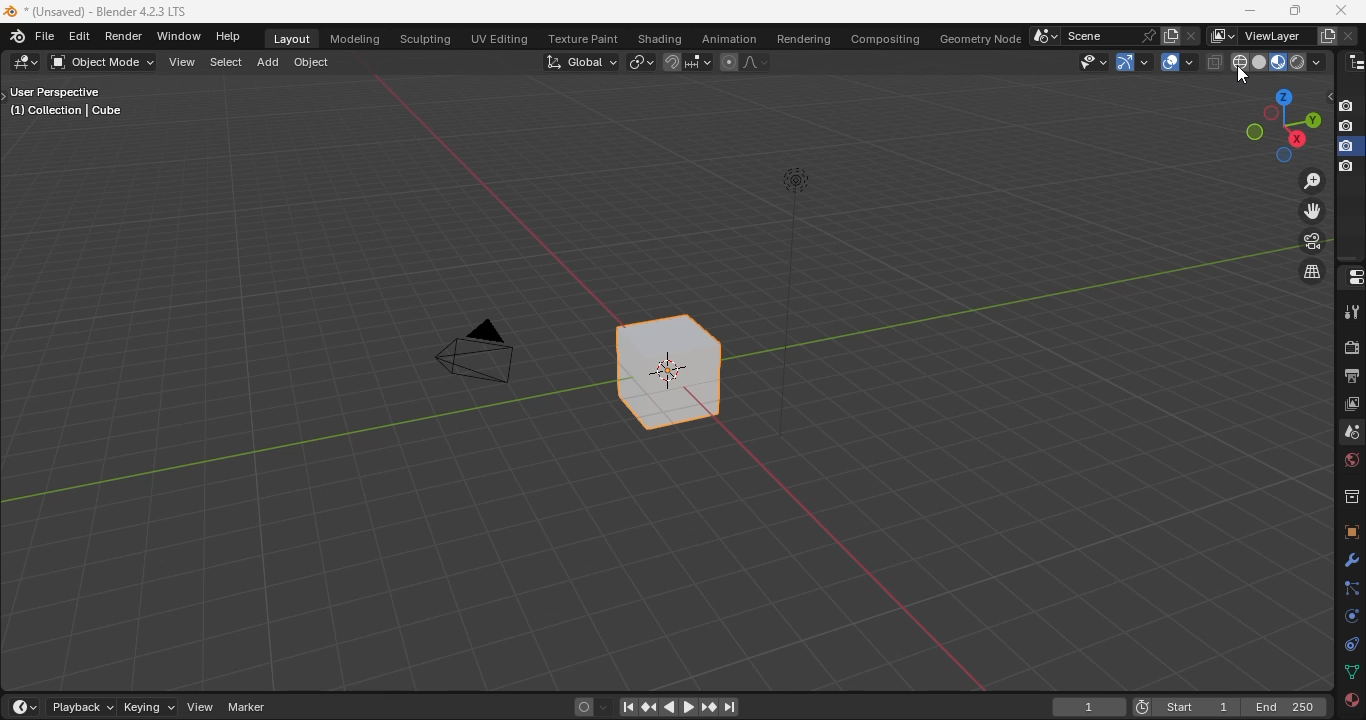 This screenshot has width=1366, height=720. I want to click on default cube, so click(668, 373).